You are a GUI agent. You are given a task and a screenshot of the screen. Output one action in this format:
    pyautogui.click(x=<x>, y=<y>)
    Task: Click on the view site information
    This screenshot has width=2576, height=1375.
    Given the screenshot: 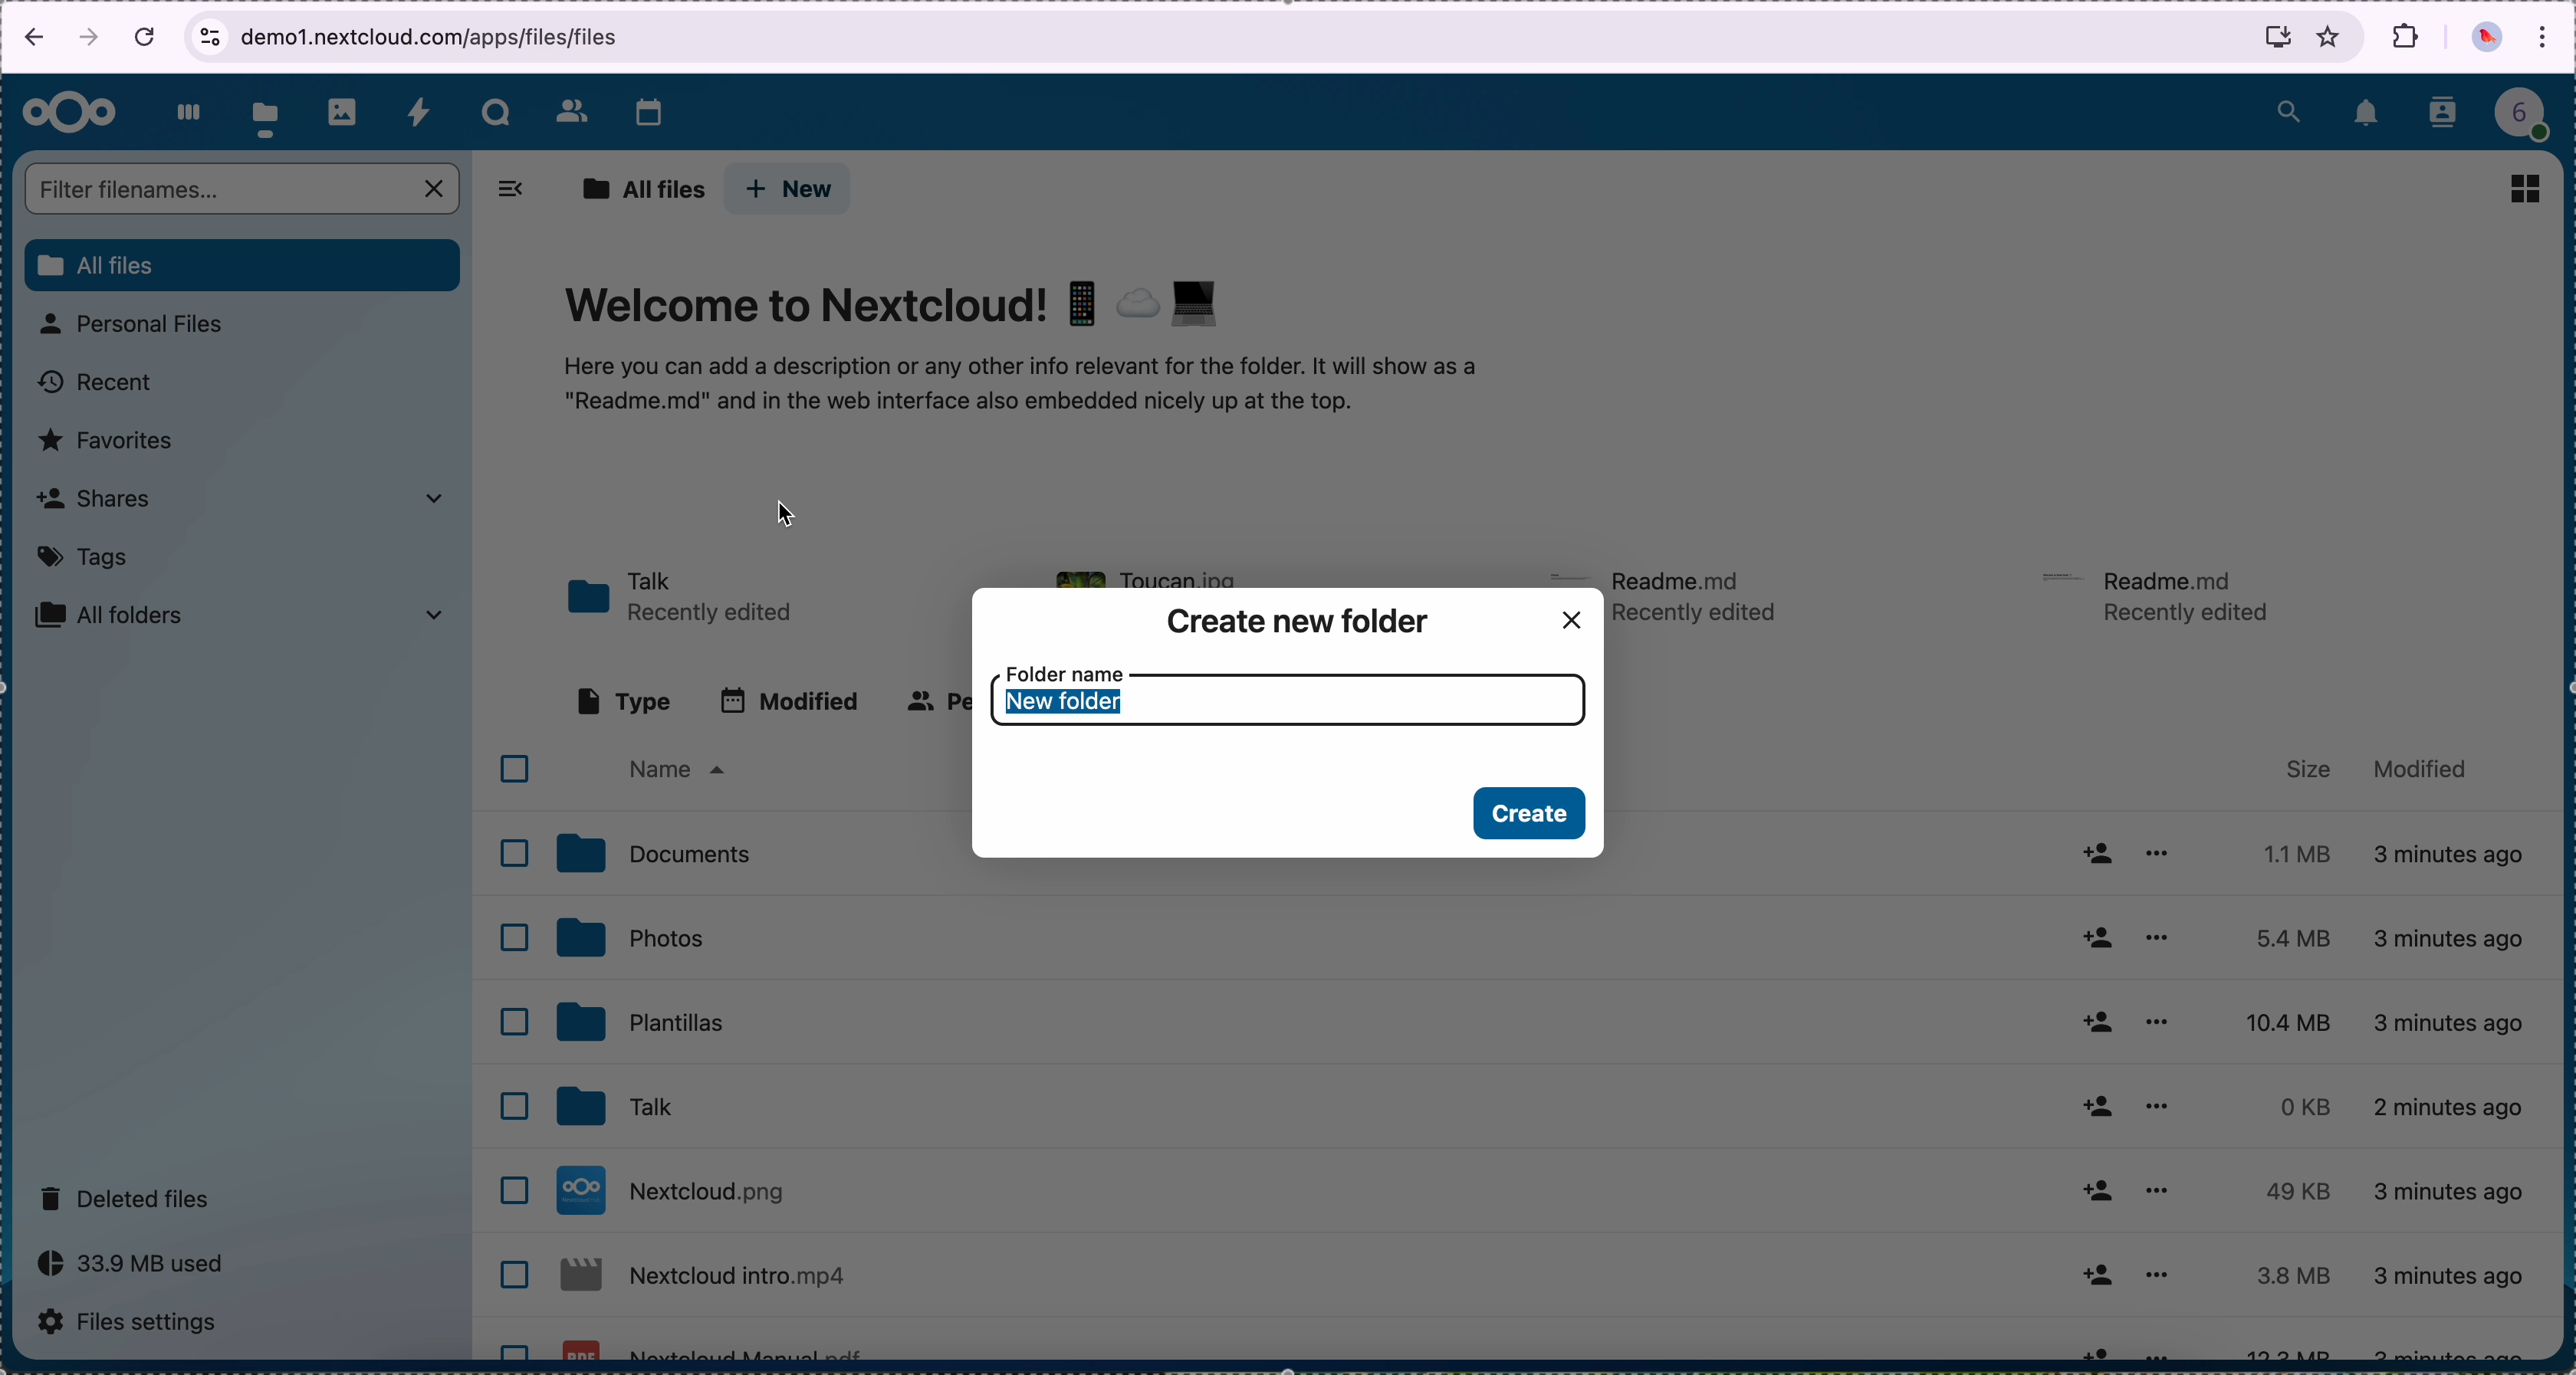 What is the action you would take?
    pyautogui.click(x=209, y=37)
    